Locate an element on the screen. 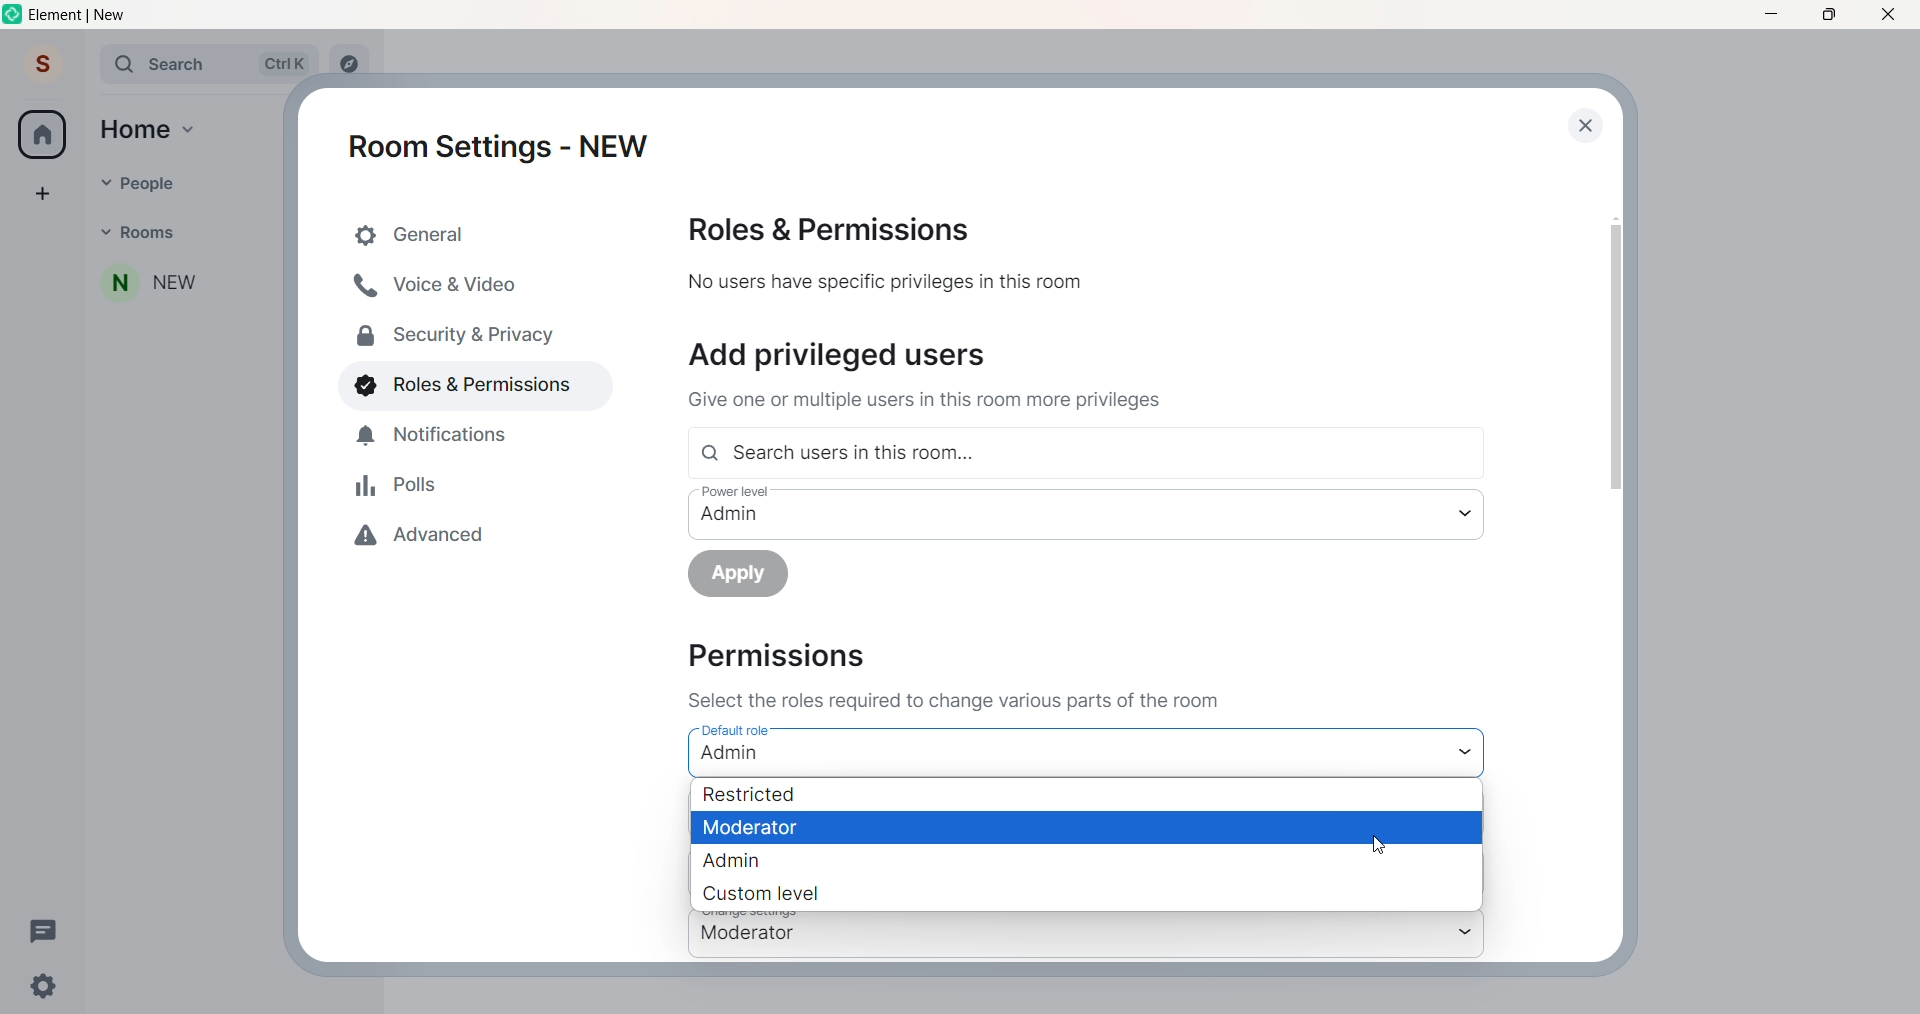  power level dropdown is located at coordinates (1467, 515).